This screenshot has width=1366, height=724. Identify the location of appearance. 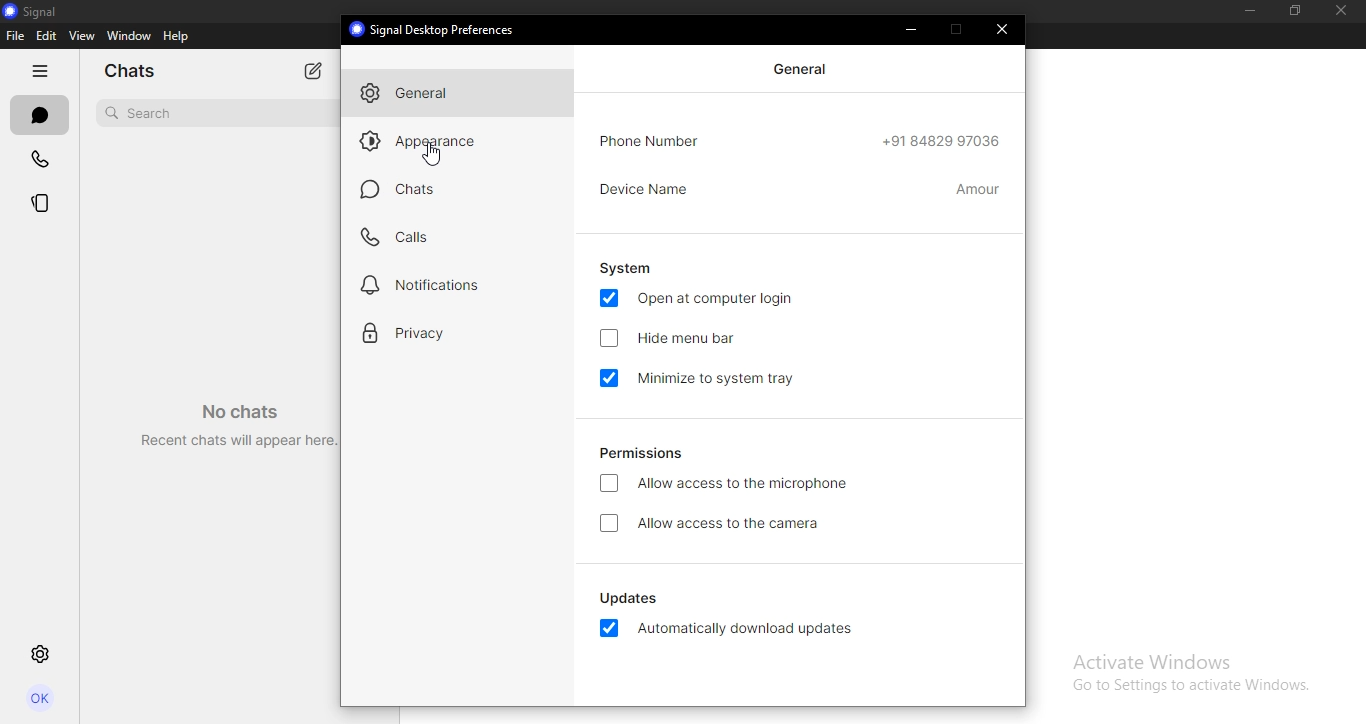
(435, 144).